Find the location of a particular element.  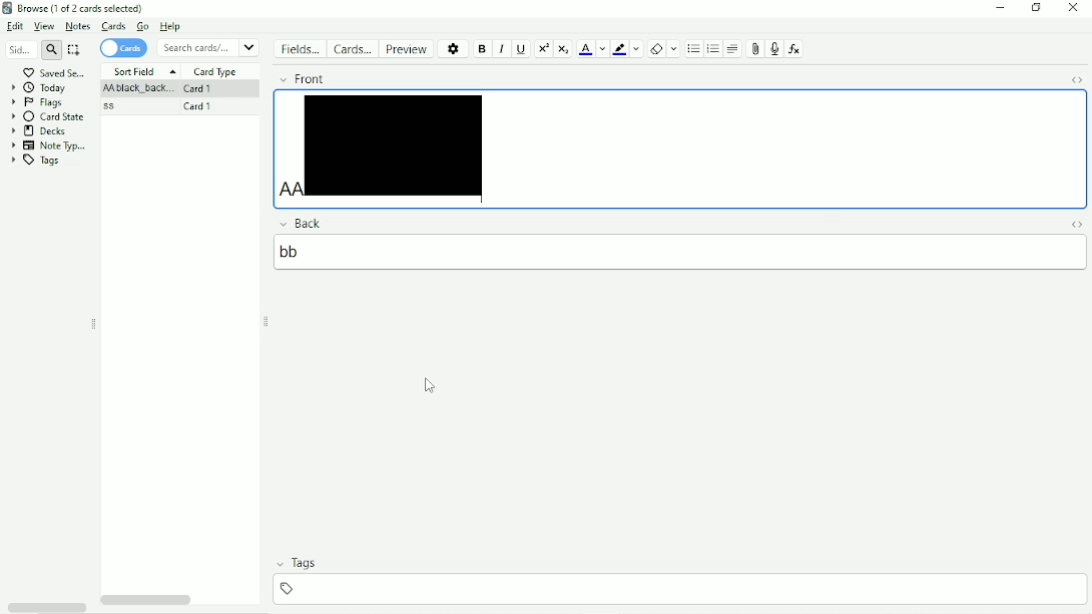

Resize is located at coordinates (95, 324).